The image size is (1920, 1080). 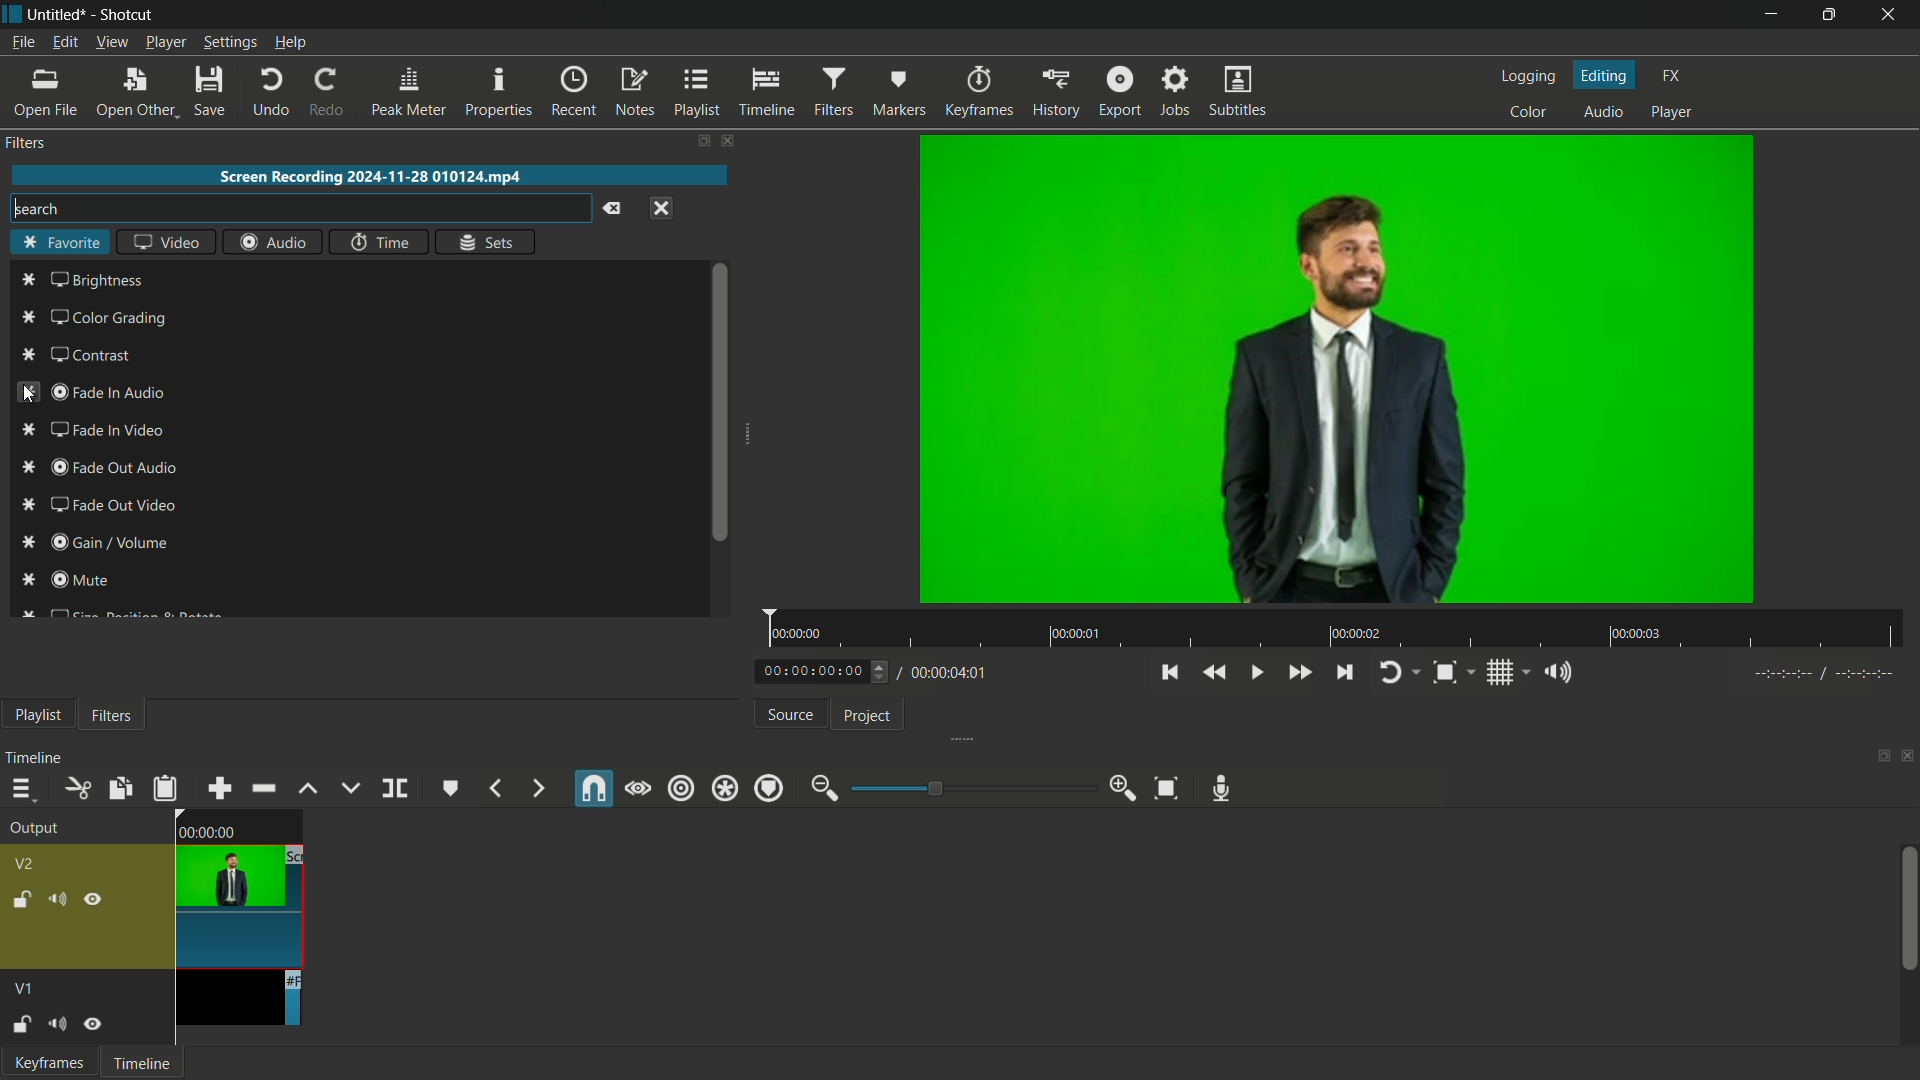 I want to click on split at playhead, so click(x=395, y=788).